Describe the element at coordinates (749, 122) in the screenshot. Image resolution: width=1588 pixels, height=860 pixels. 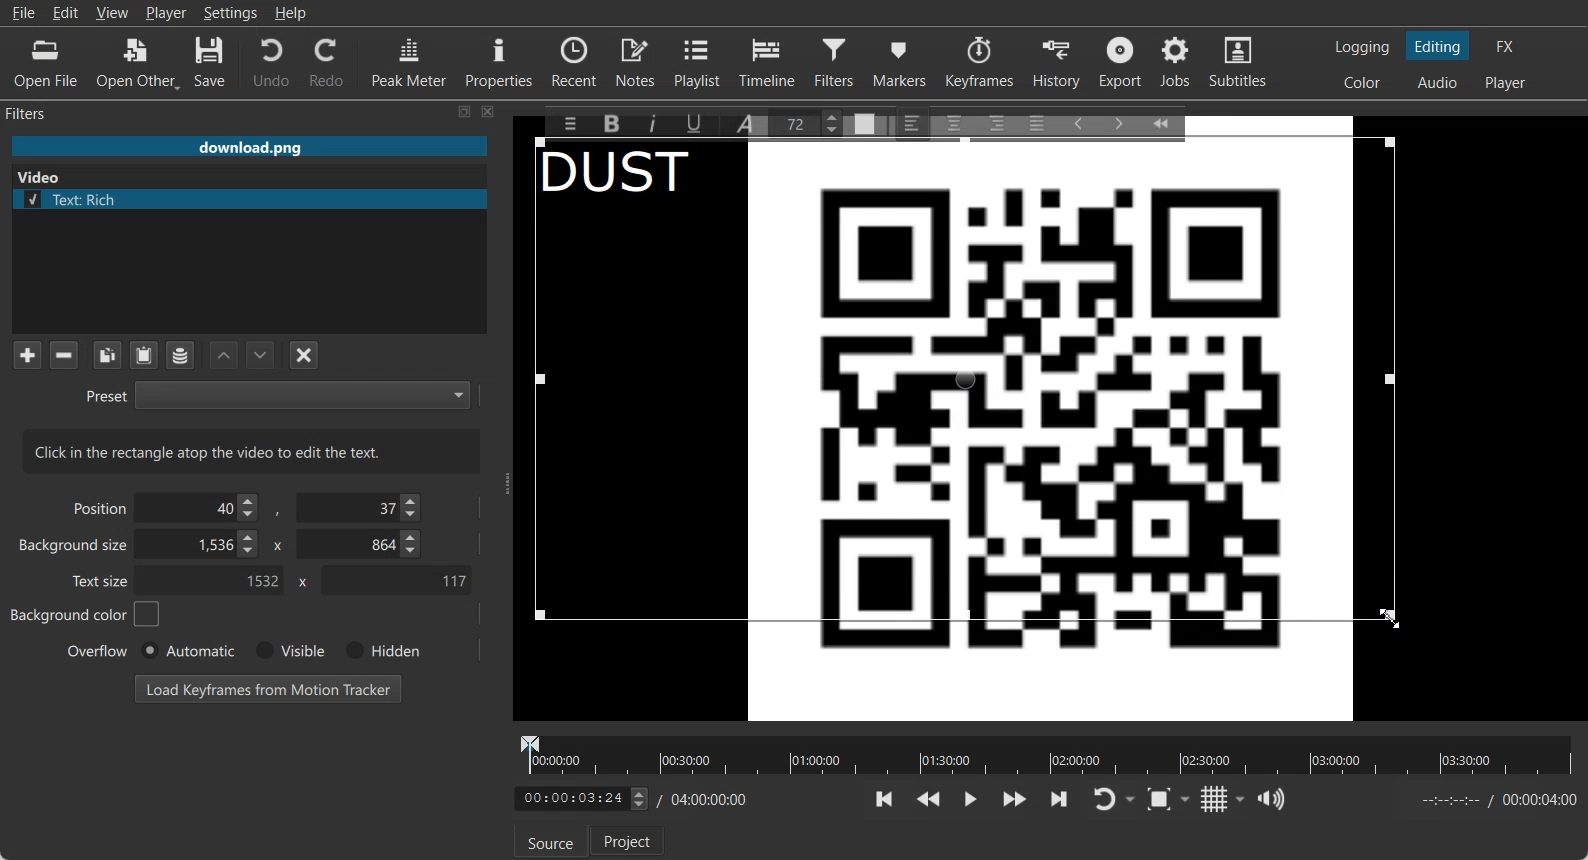
I see `Font` at that location.